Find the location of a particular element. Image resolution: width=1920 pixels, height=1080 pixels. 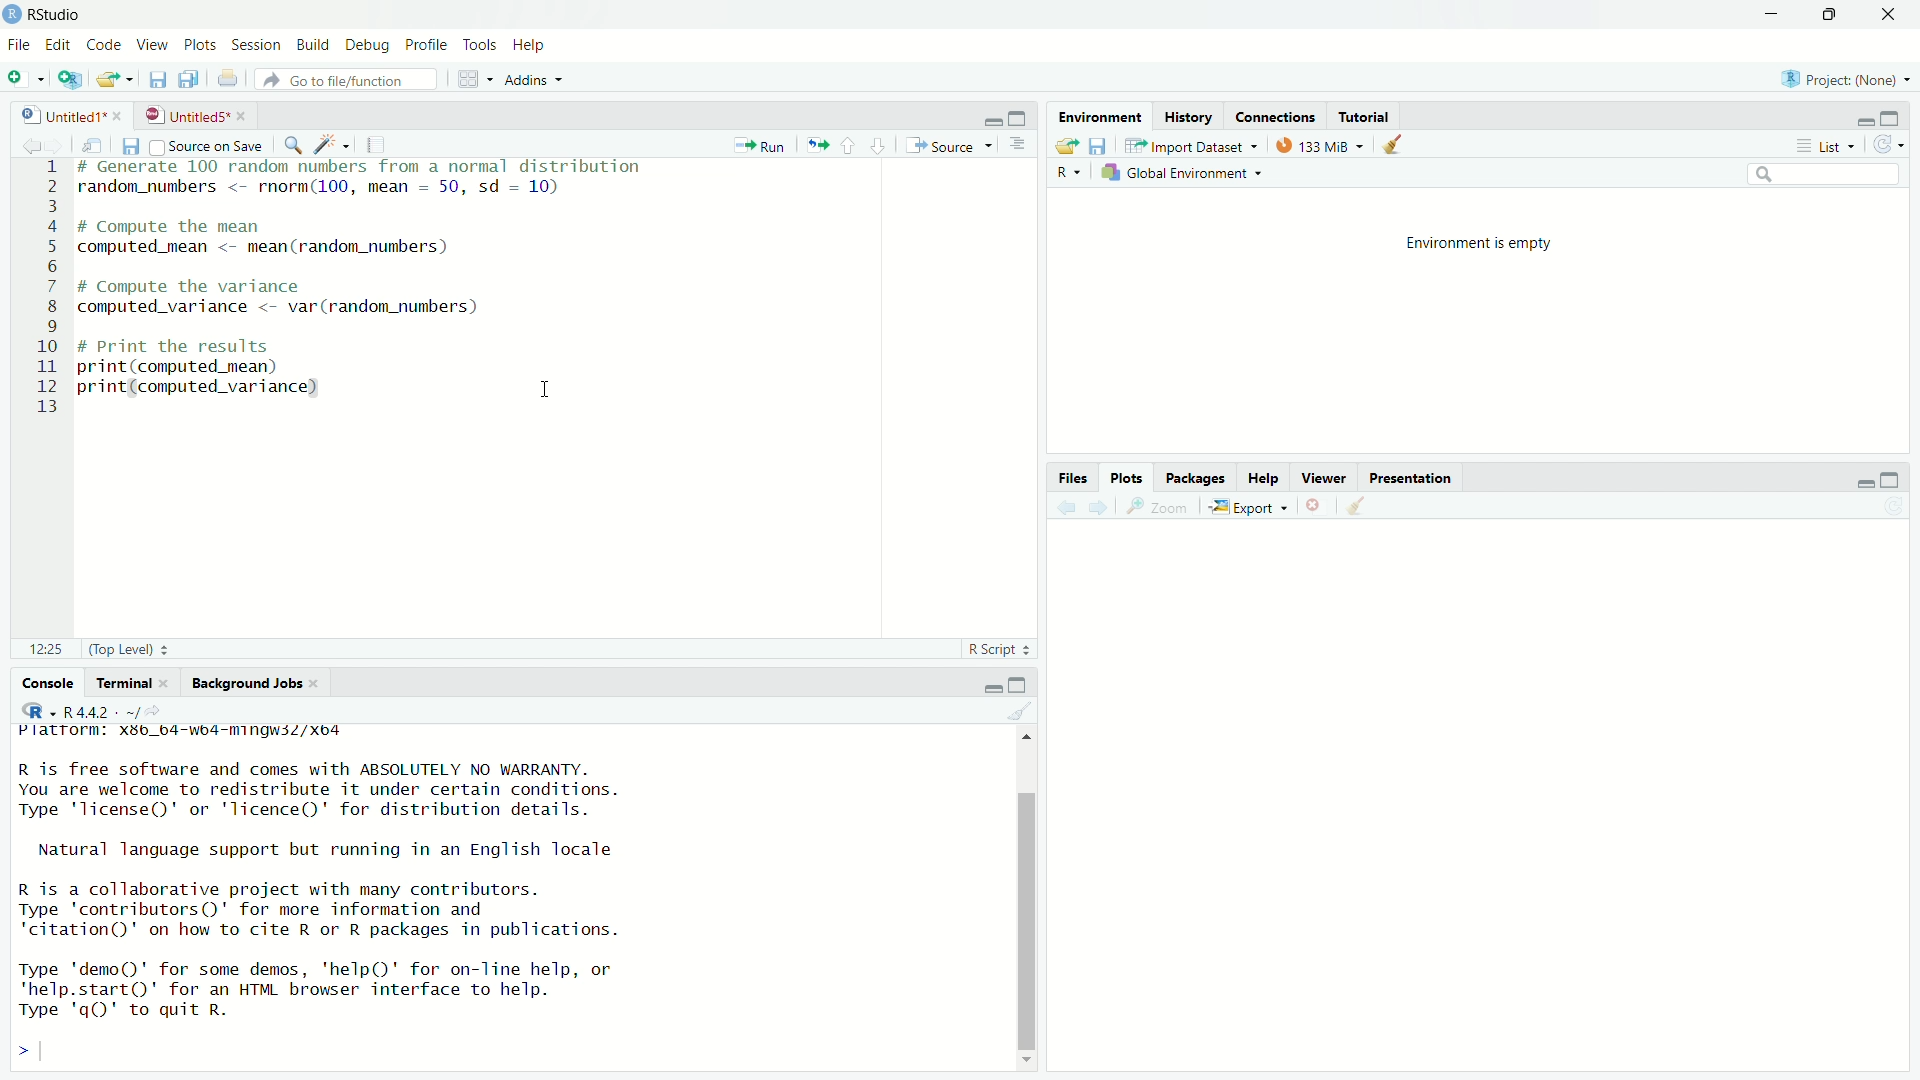

minimize is located at coordinates (1863, 482).